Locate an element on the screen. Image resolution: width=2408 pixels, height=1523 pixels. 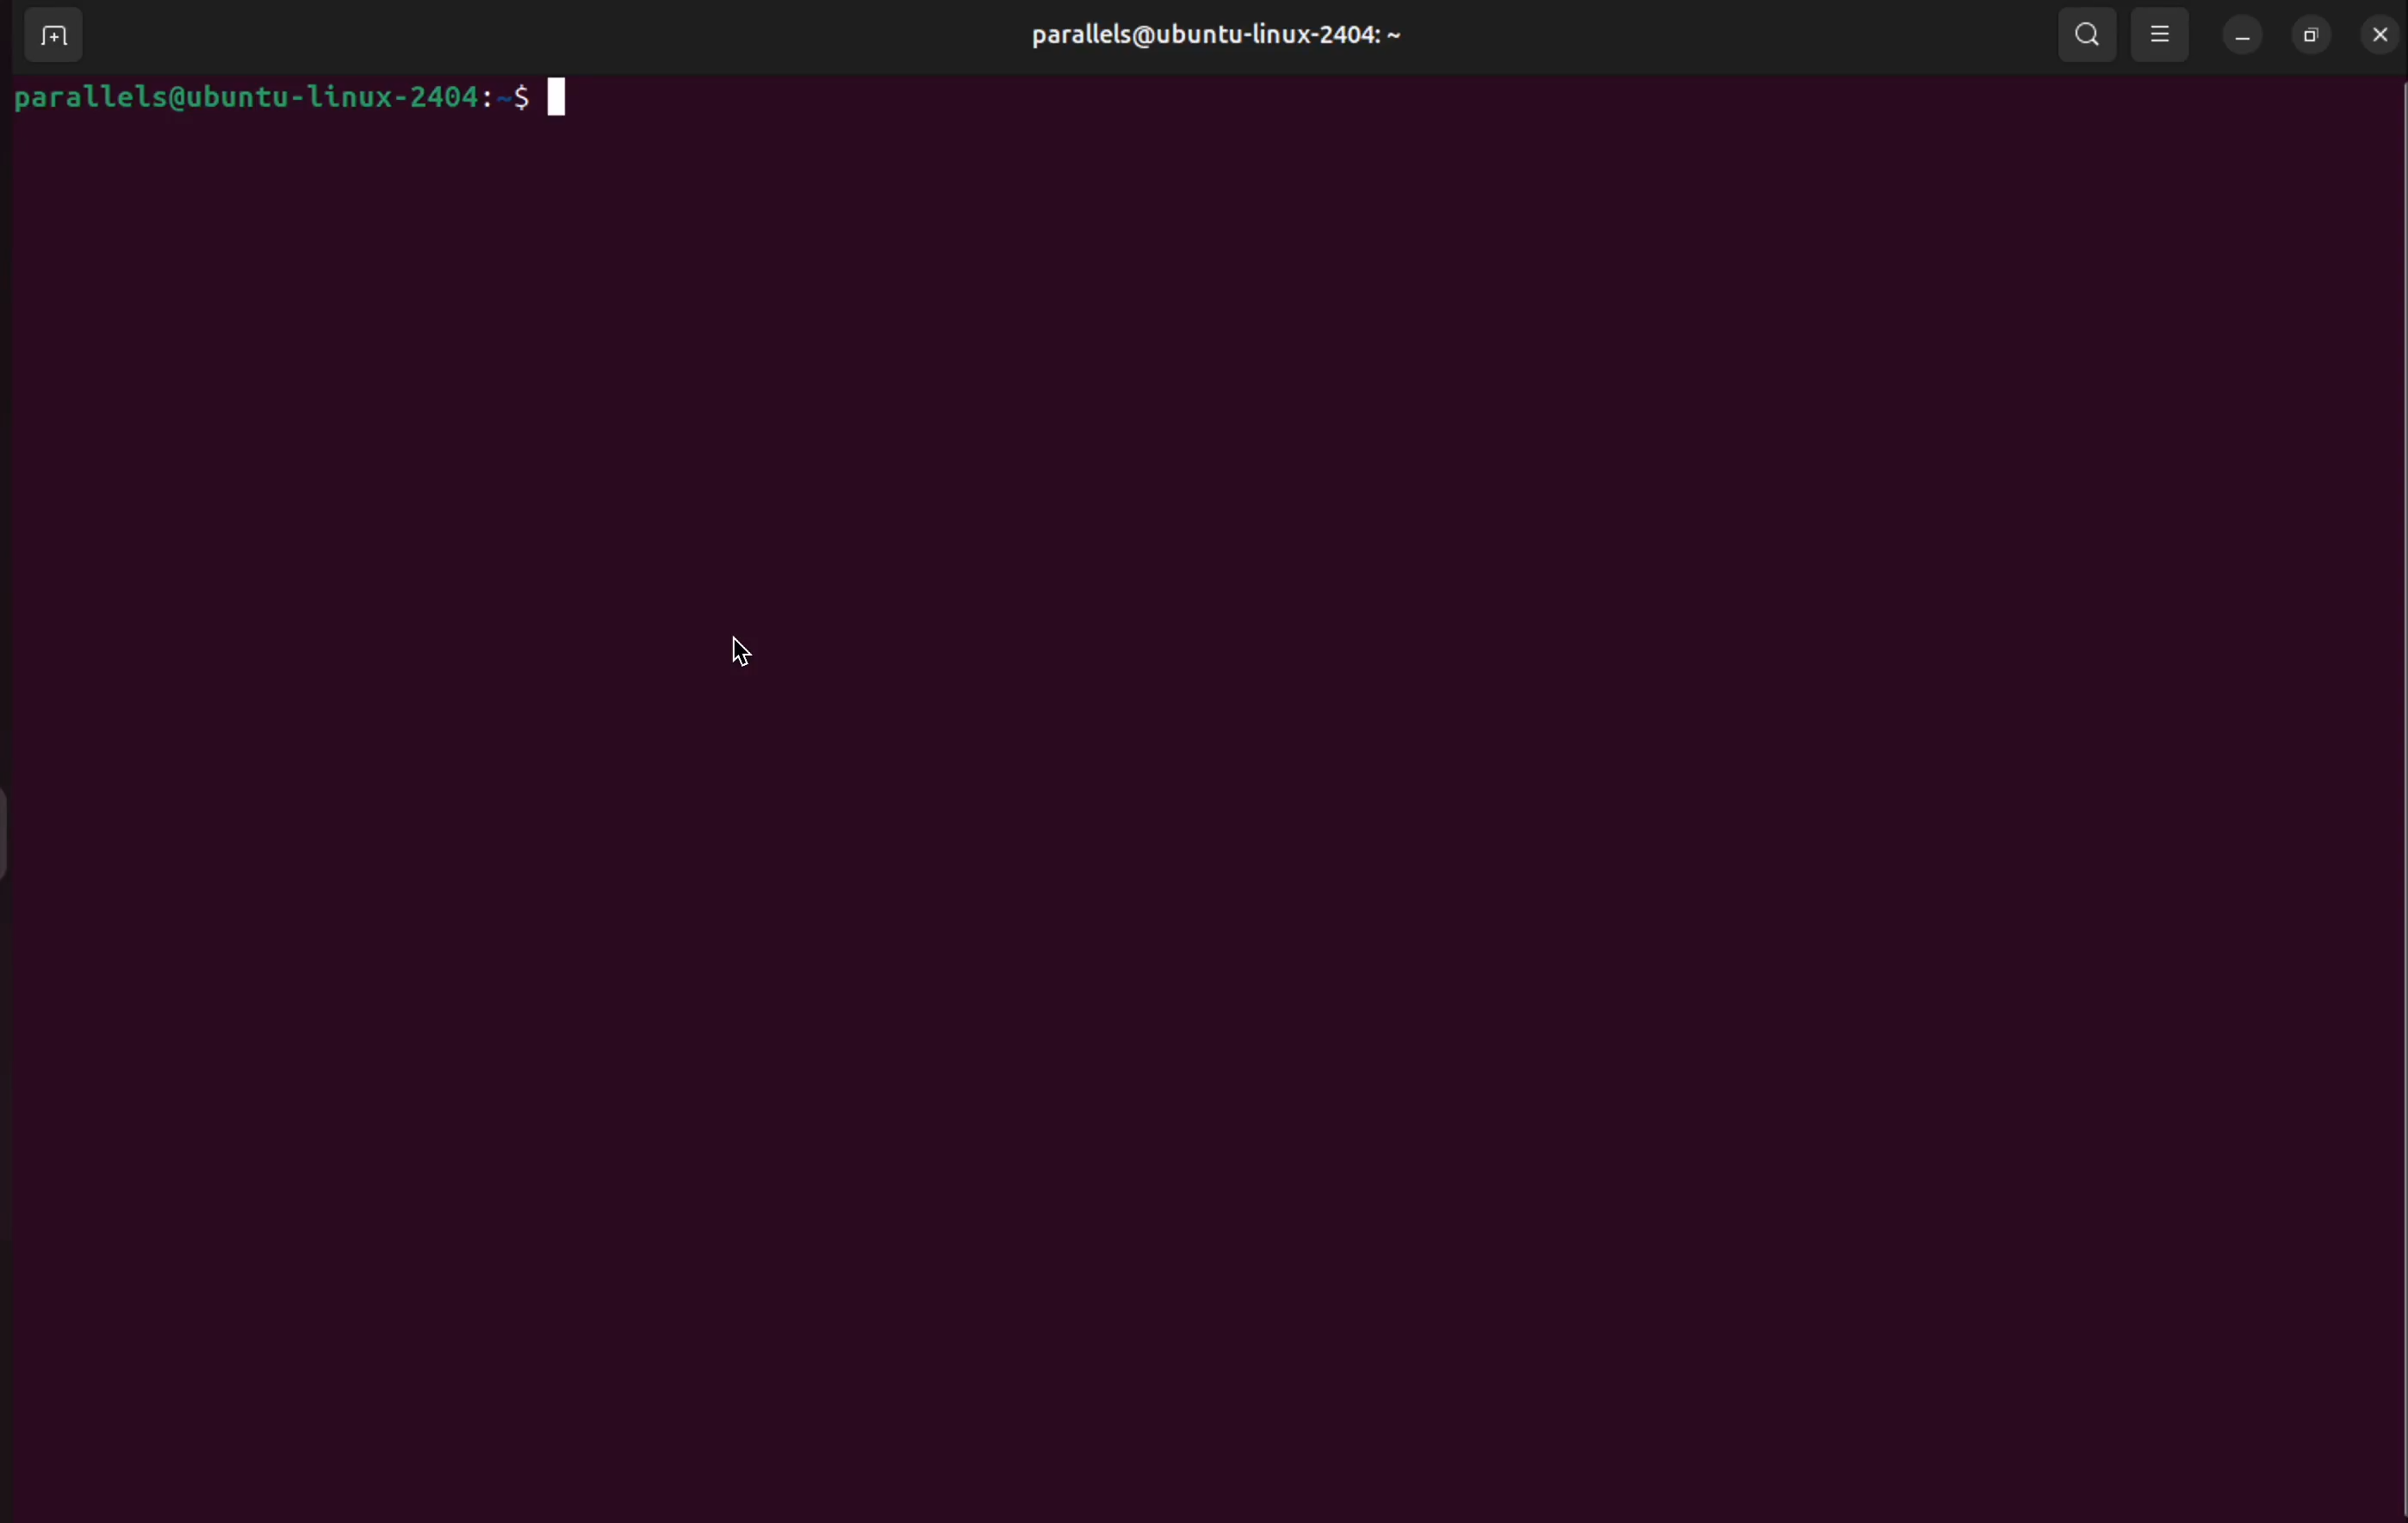
resize is located at coordinates (2311, 36).